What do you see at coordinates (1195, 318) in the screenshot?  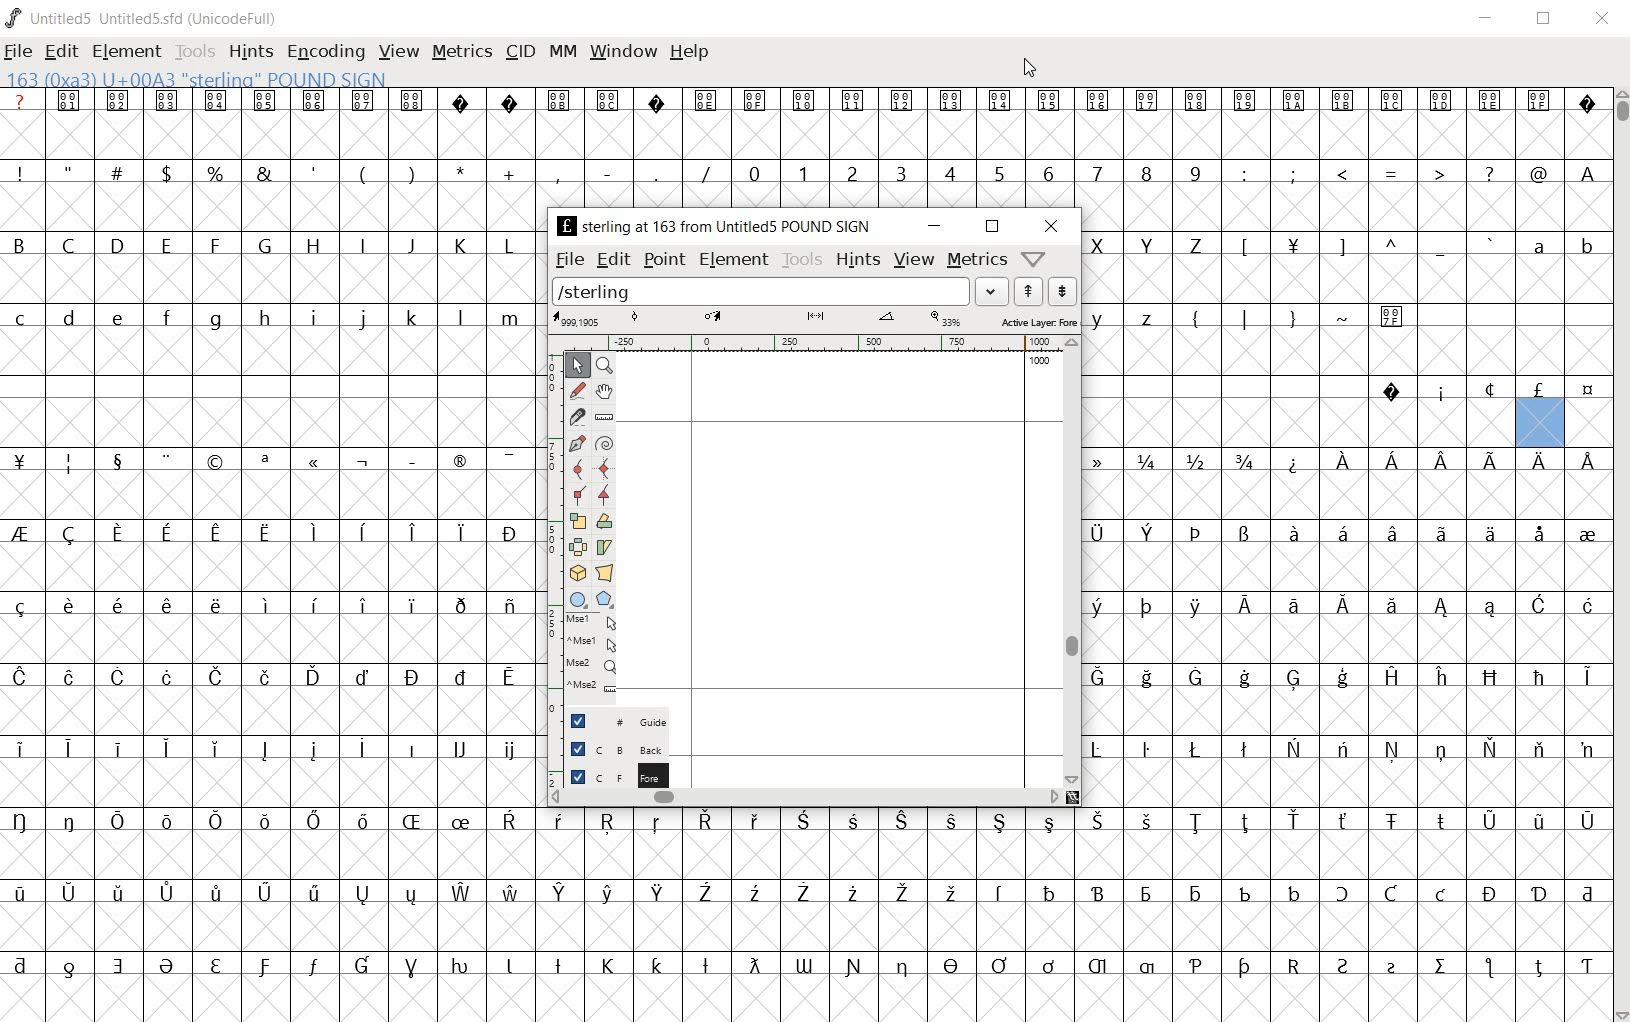 I see `{` at bounding box center [1195, 318].